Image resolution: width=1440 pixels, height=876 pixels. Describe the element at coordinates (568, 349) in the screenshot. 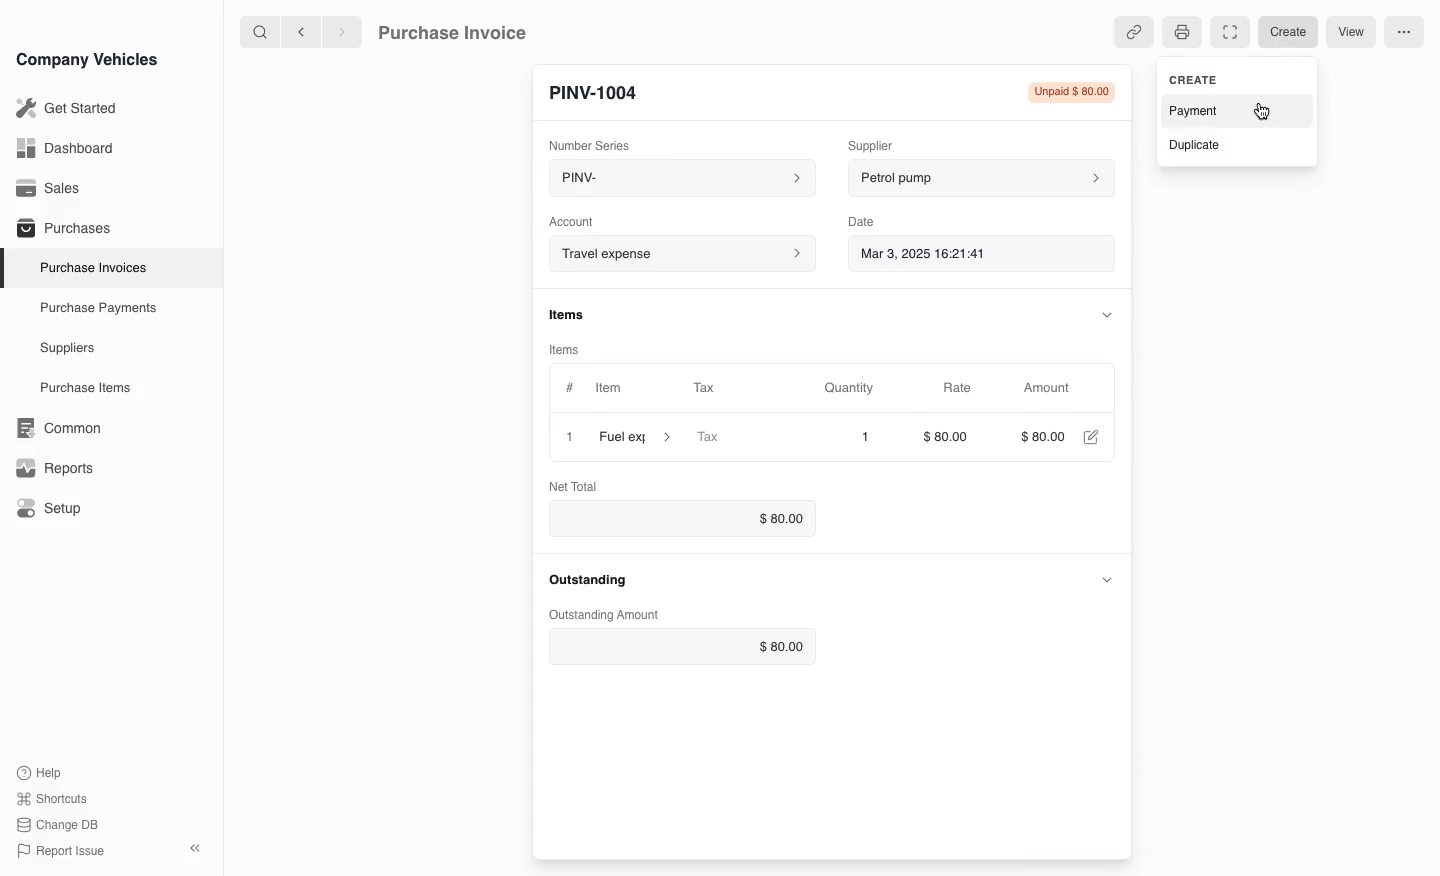

I see `items` at that location.